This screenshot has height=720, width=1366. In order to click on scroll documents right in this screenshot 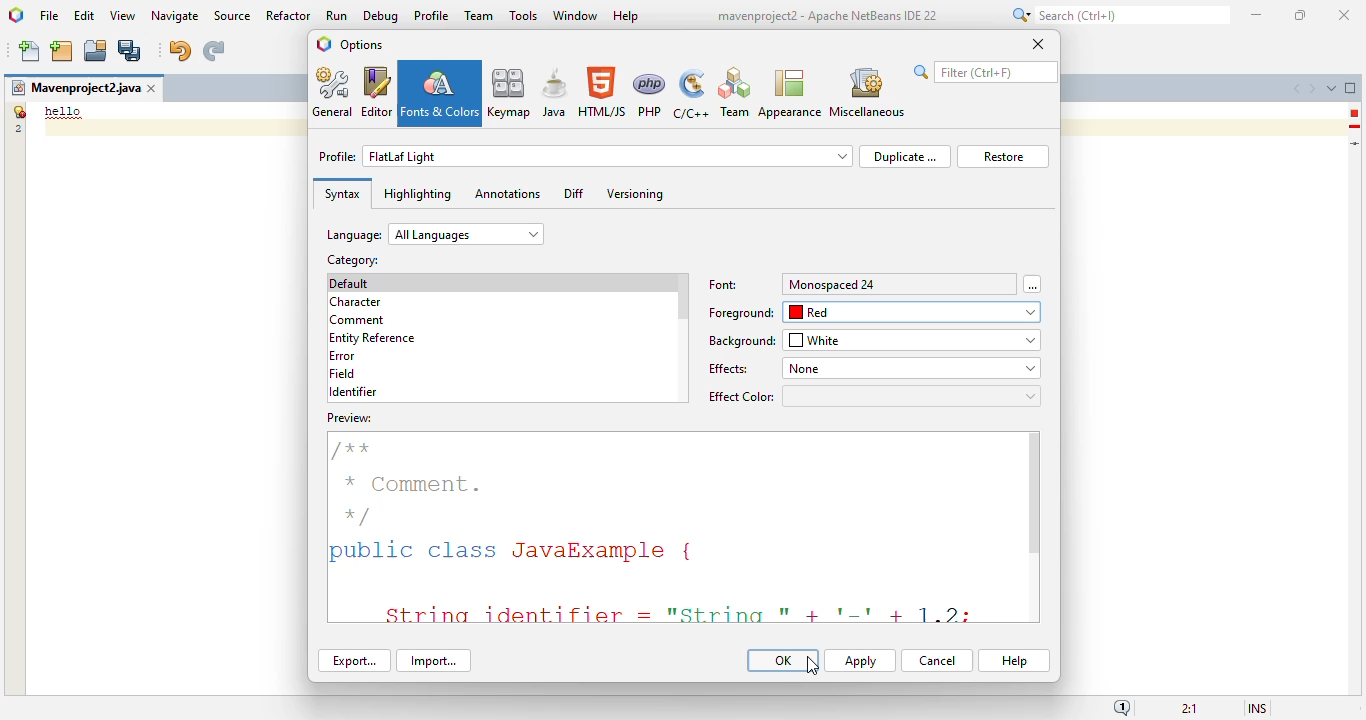, I will do `click(1311, 89)`.